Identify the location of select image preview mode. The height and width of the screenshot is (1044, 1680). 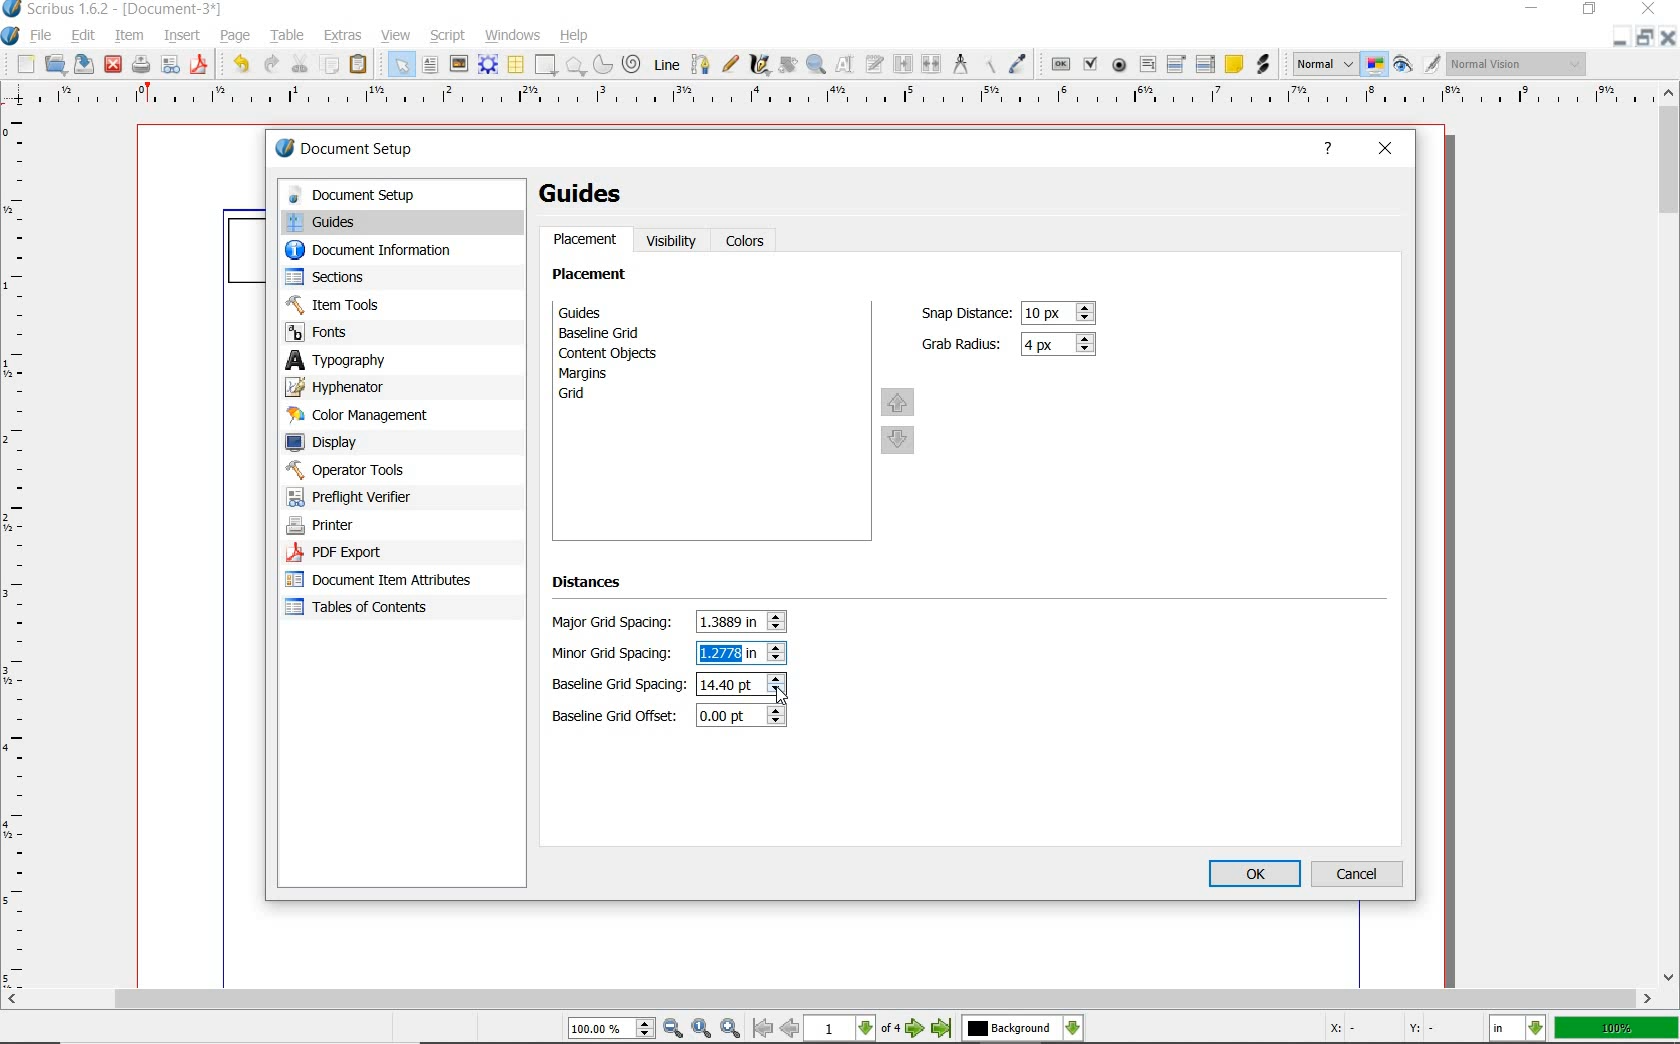
(1325, 63).